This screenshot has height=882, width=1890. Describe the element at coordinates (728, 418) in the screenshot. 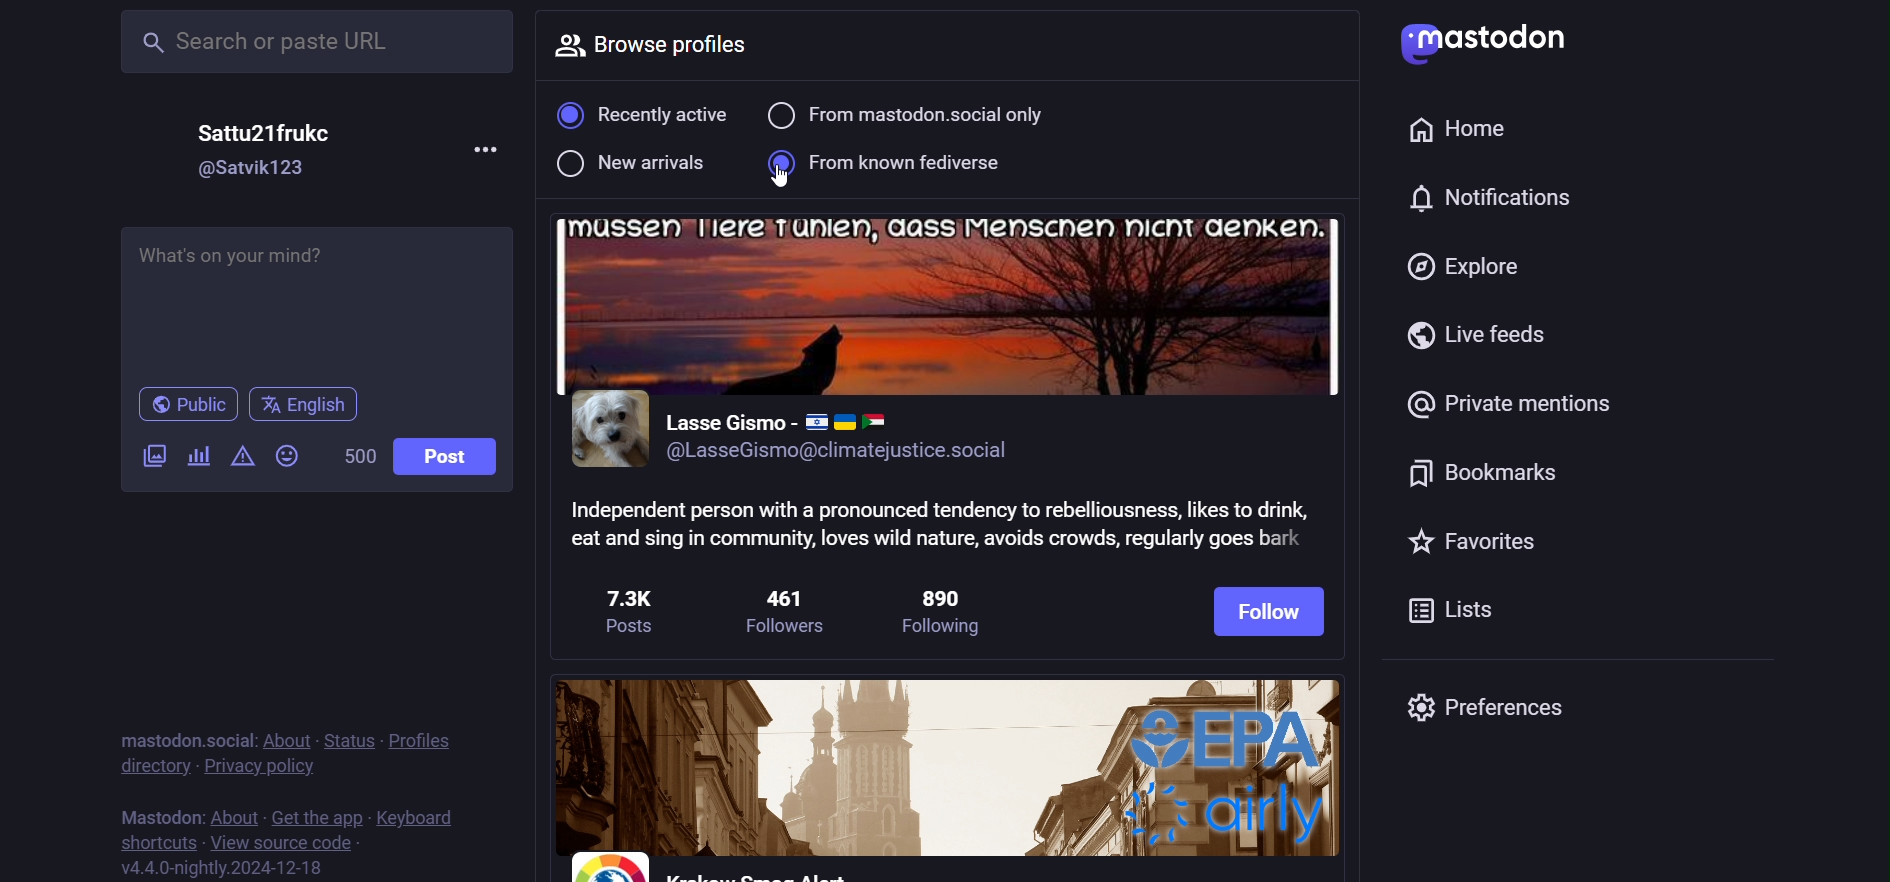

I see `Lasse Gismo ` at that location.